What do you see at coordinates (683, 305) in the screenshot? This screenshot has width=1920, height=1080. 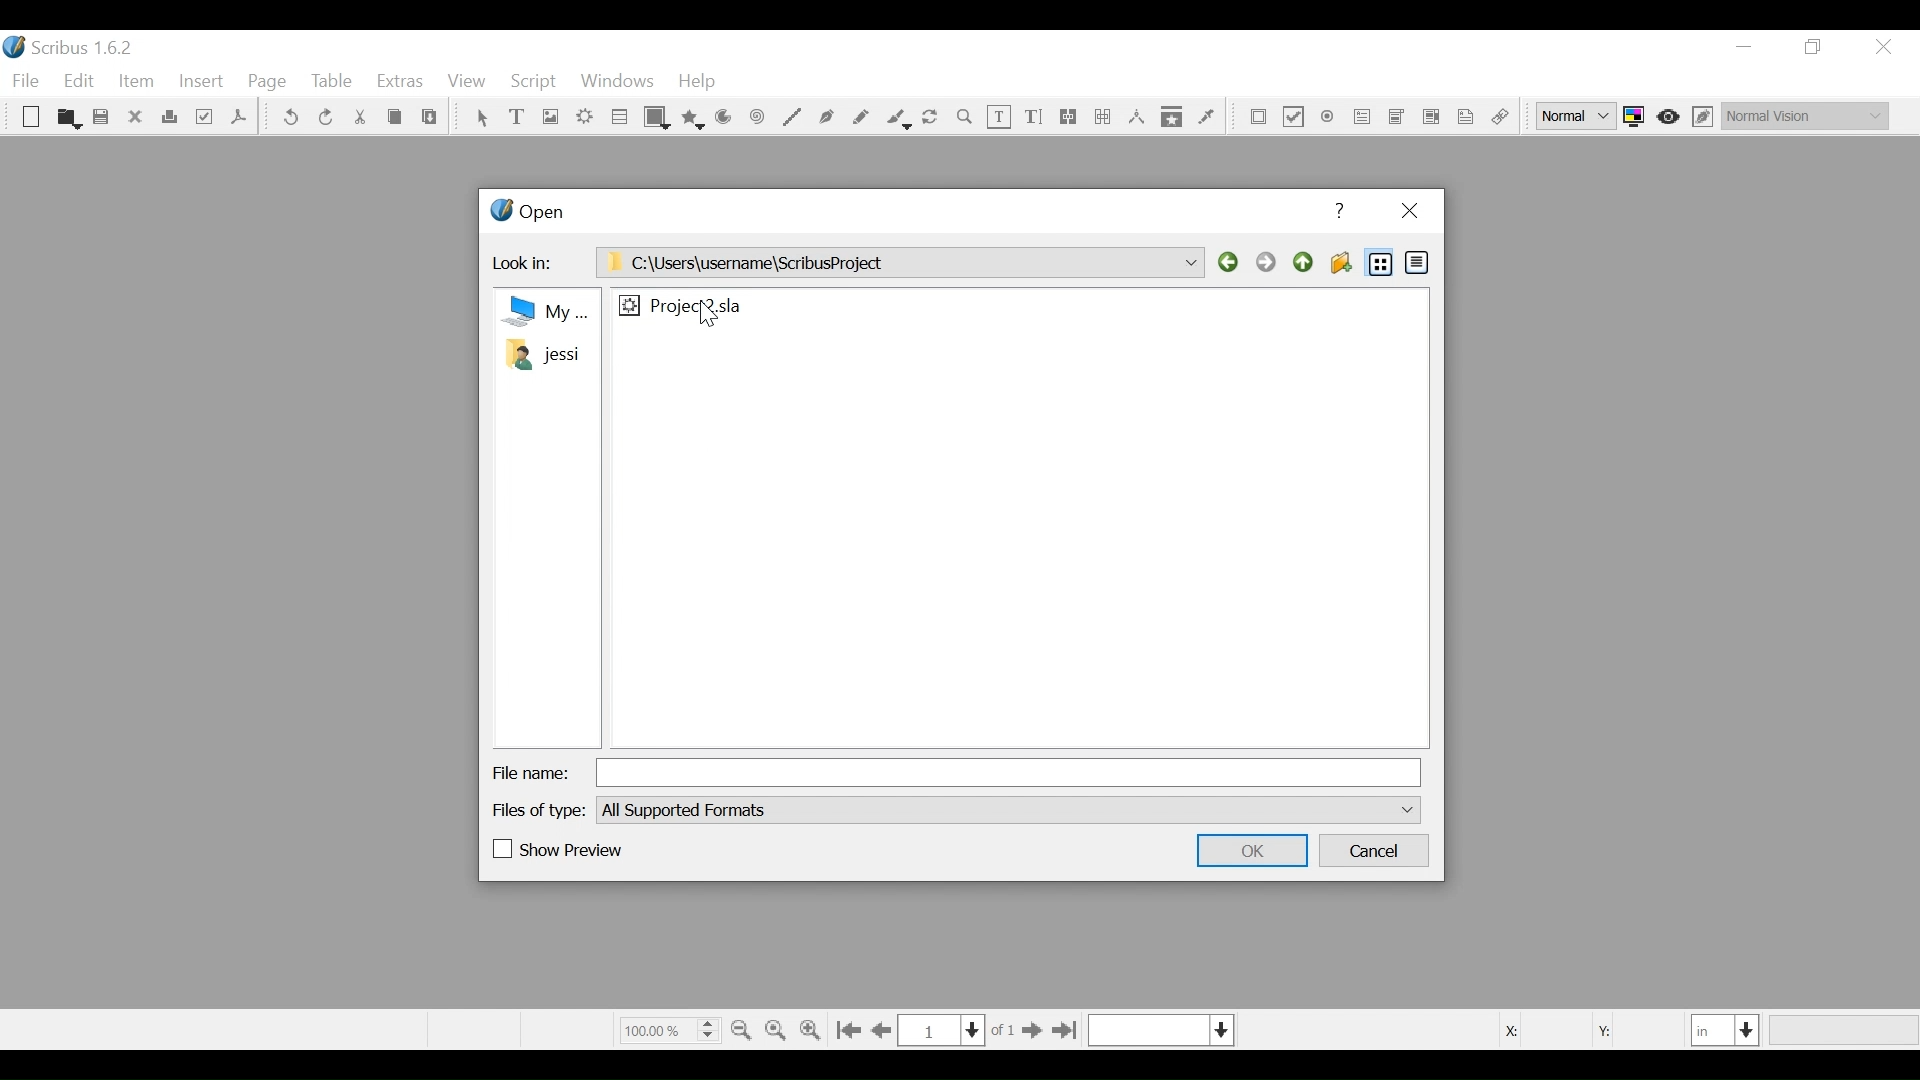 I see `File` at bounding box center [683, 305].